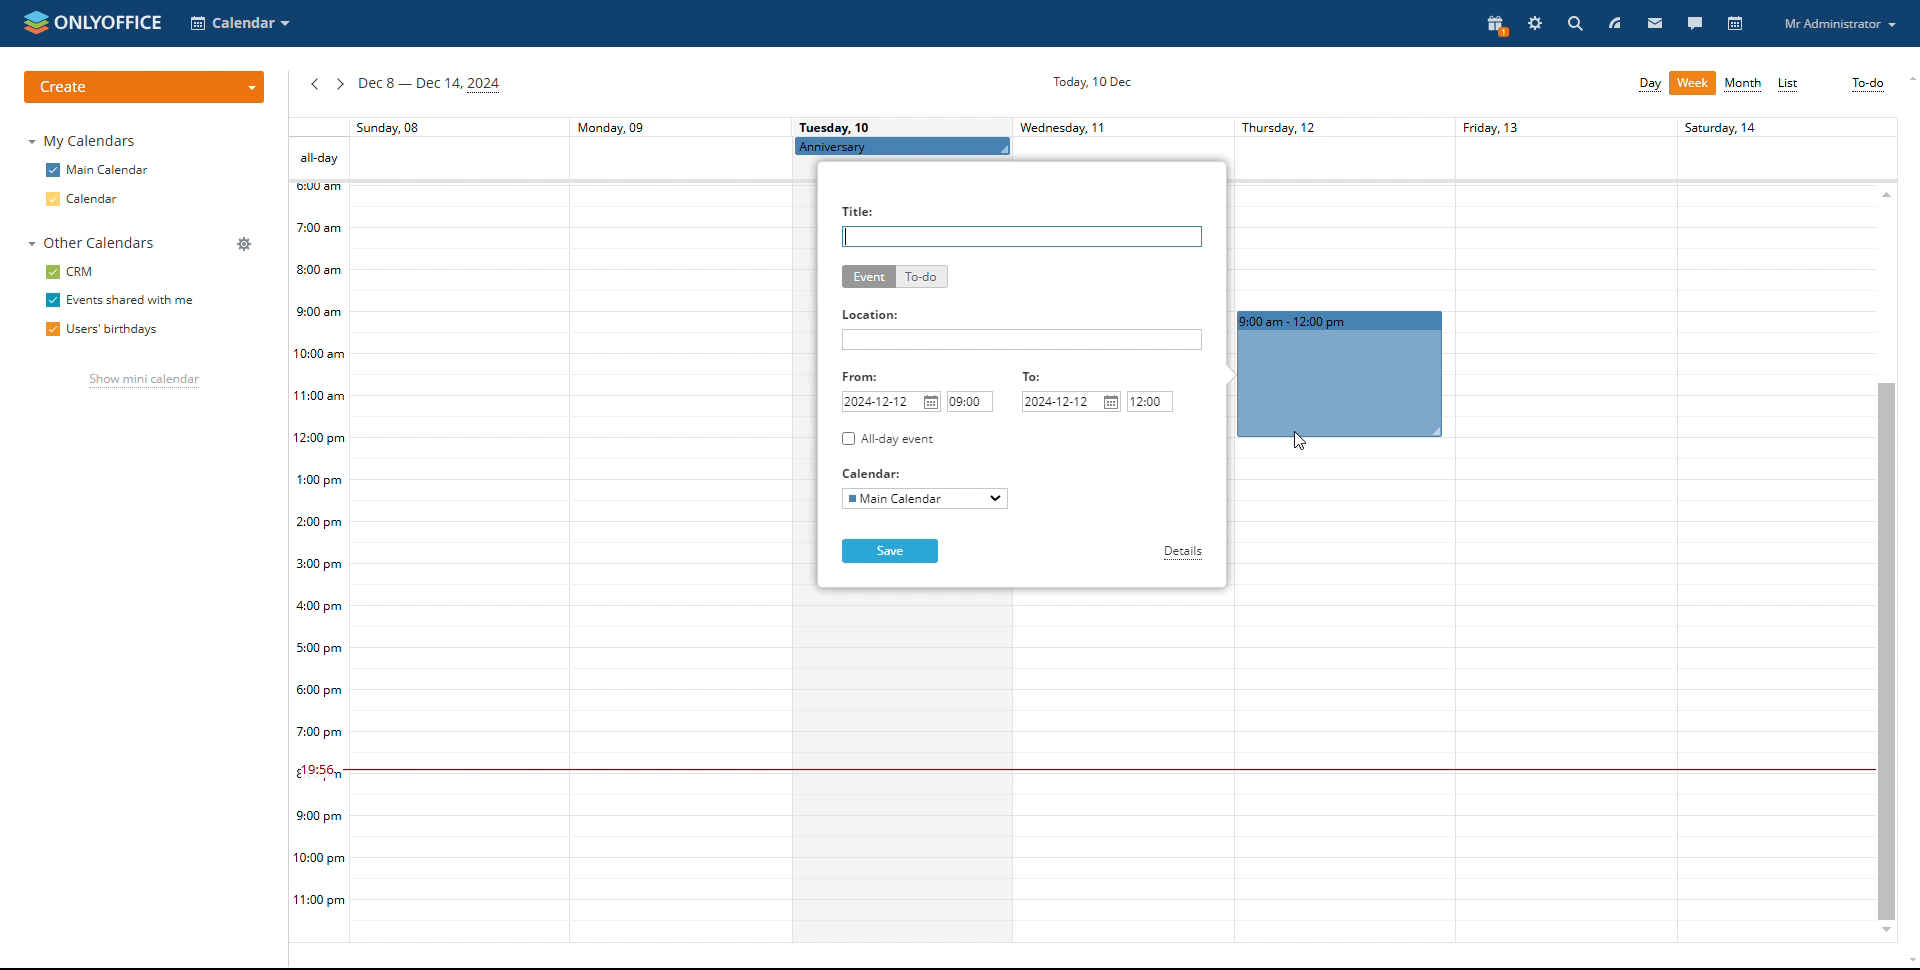 This screenshot has width=1920, height=970. What do you see at coordinates (49, 329) in the screenshot?
I see `checkbox` at bounding box center [49, 329].